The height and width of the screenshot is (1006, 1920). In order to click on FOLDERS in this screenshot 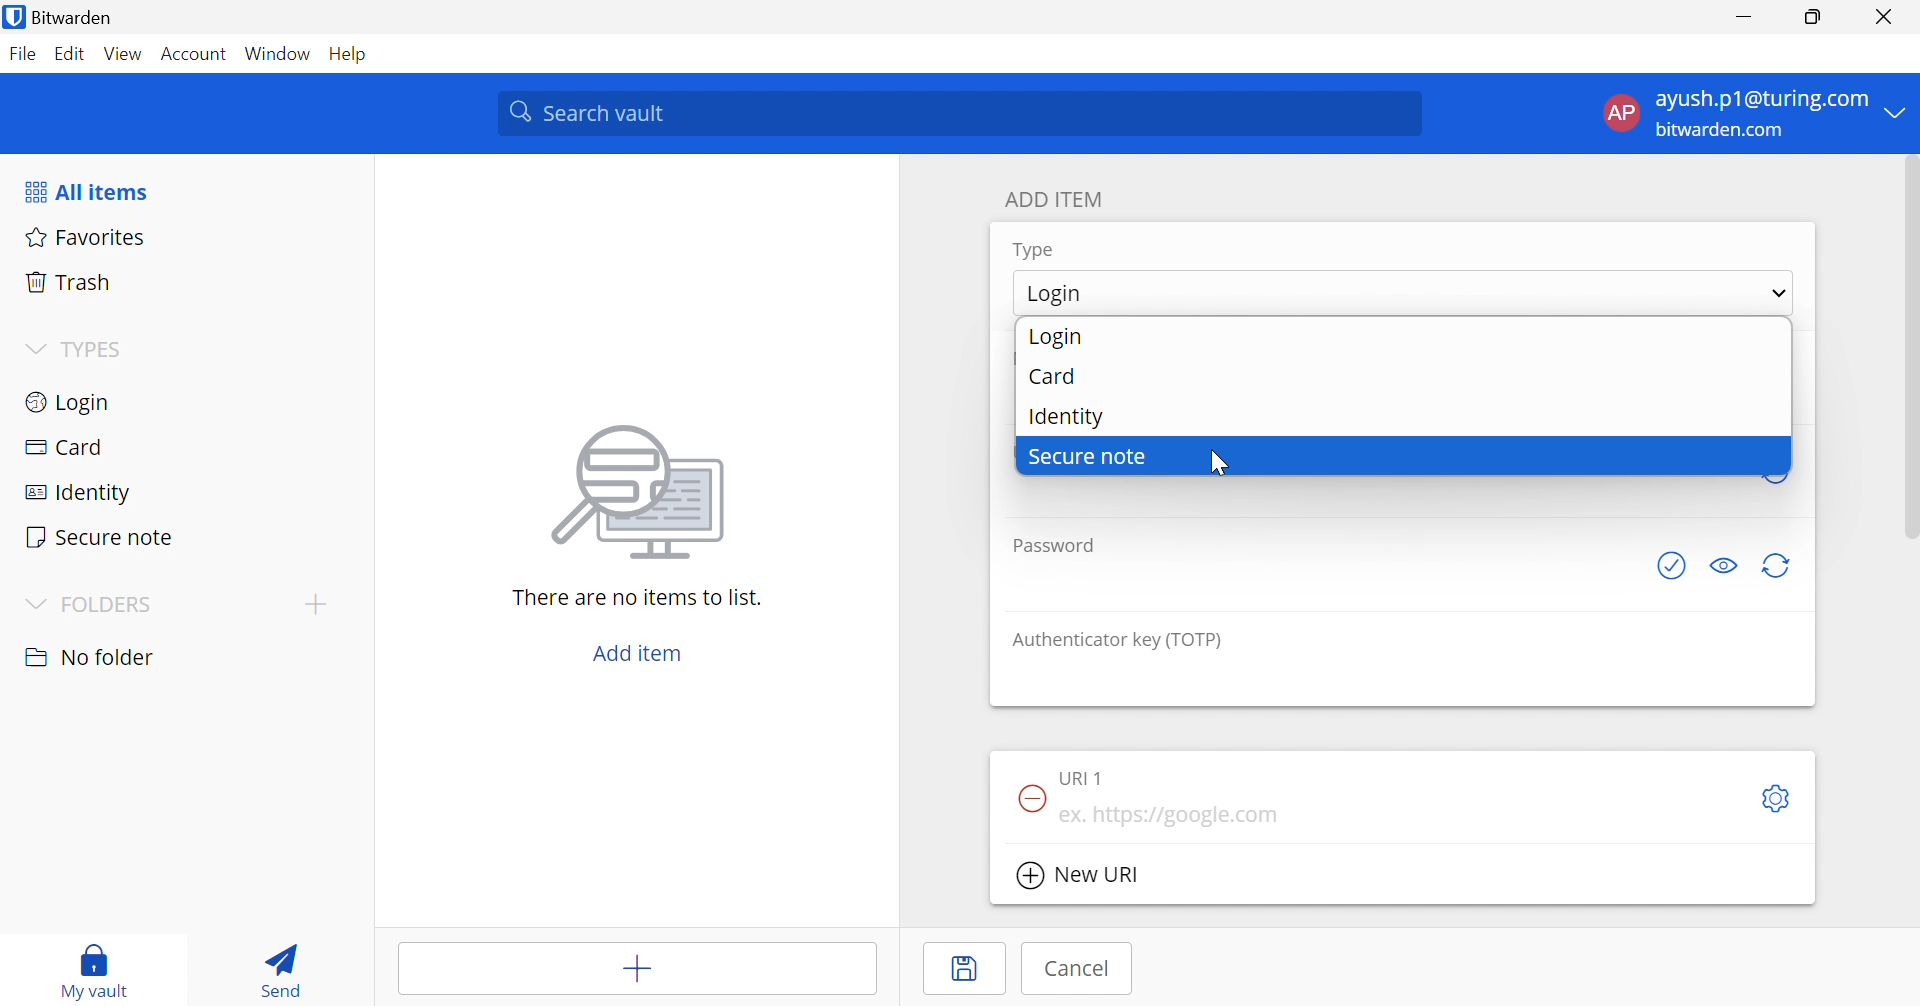, I will do `click(92, 604)`.